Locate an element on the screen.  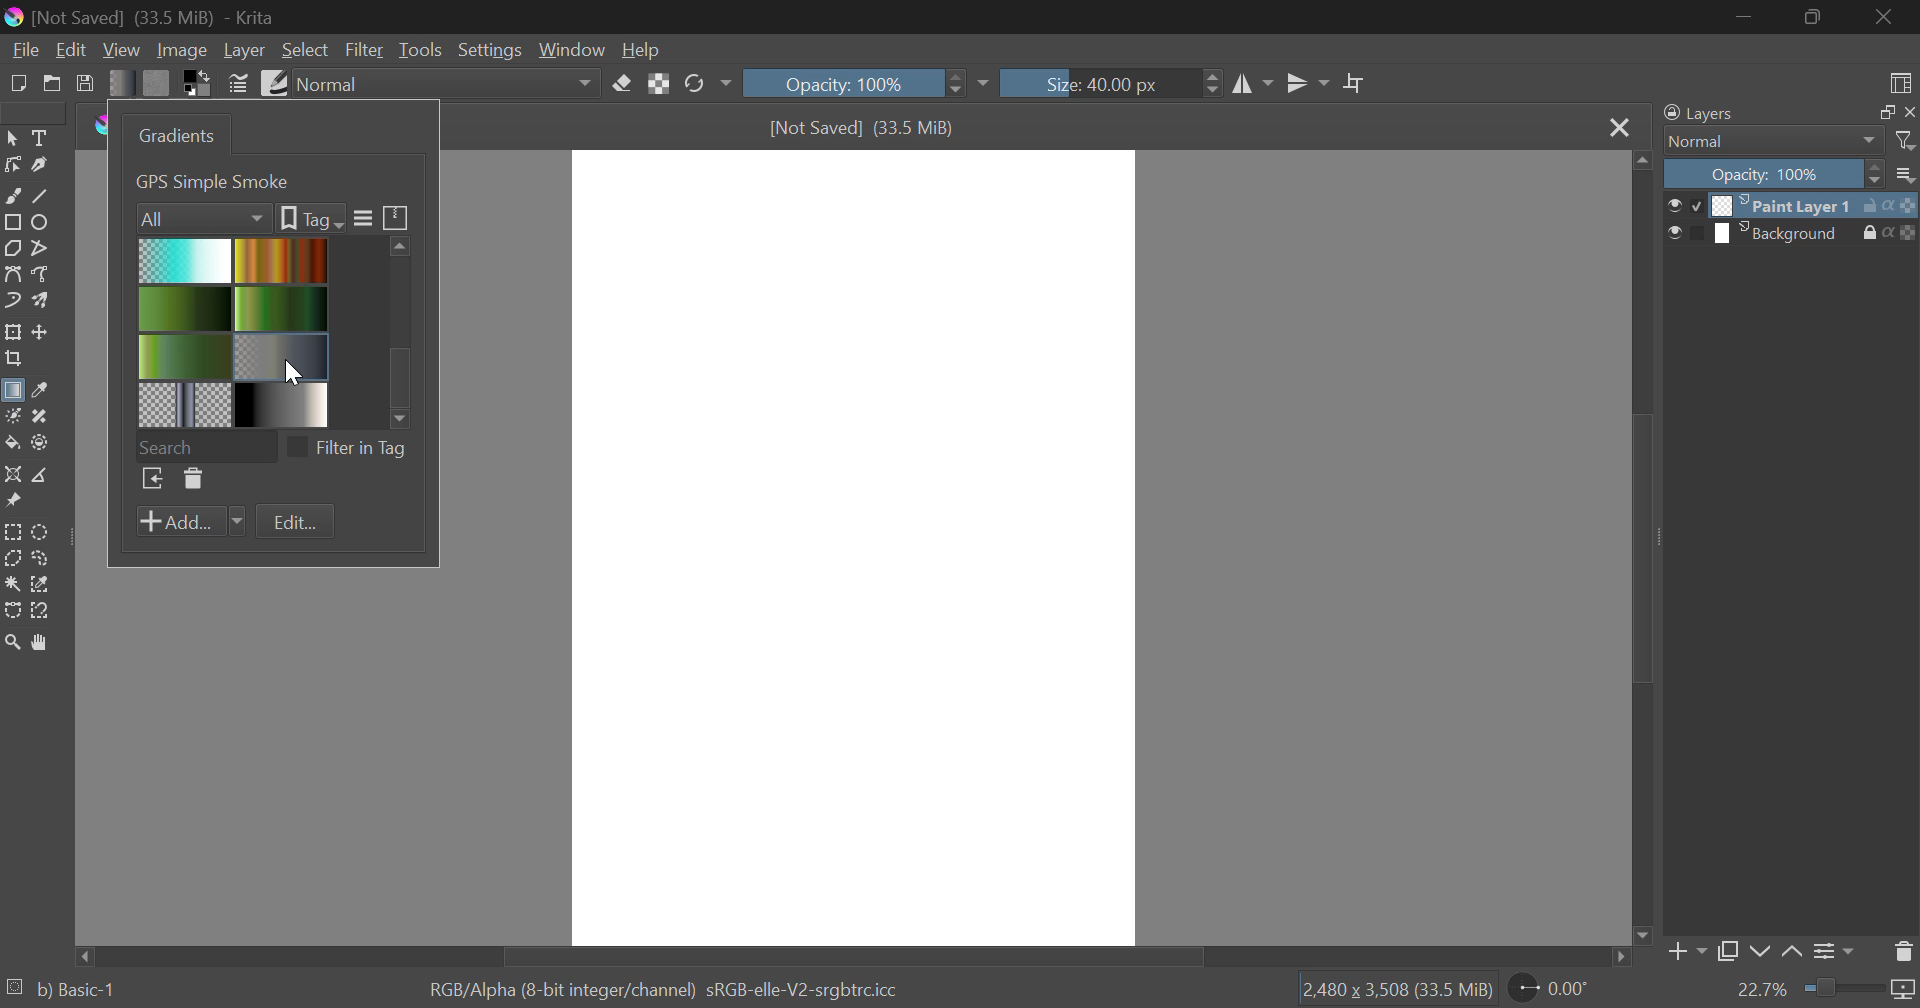
Freehand is located at coordinates (12, 194).